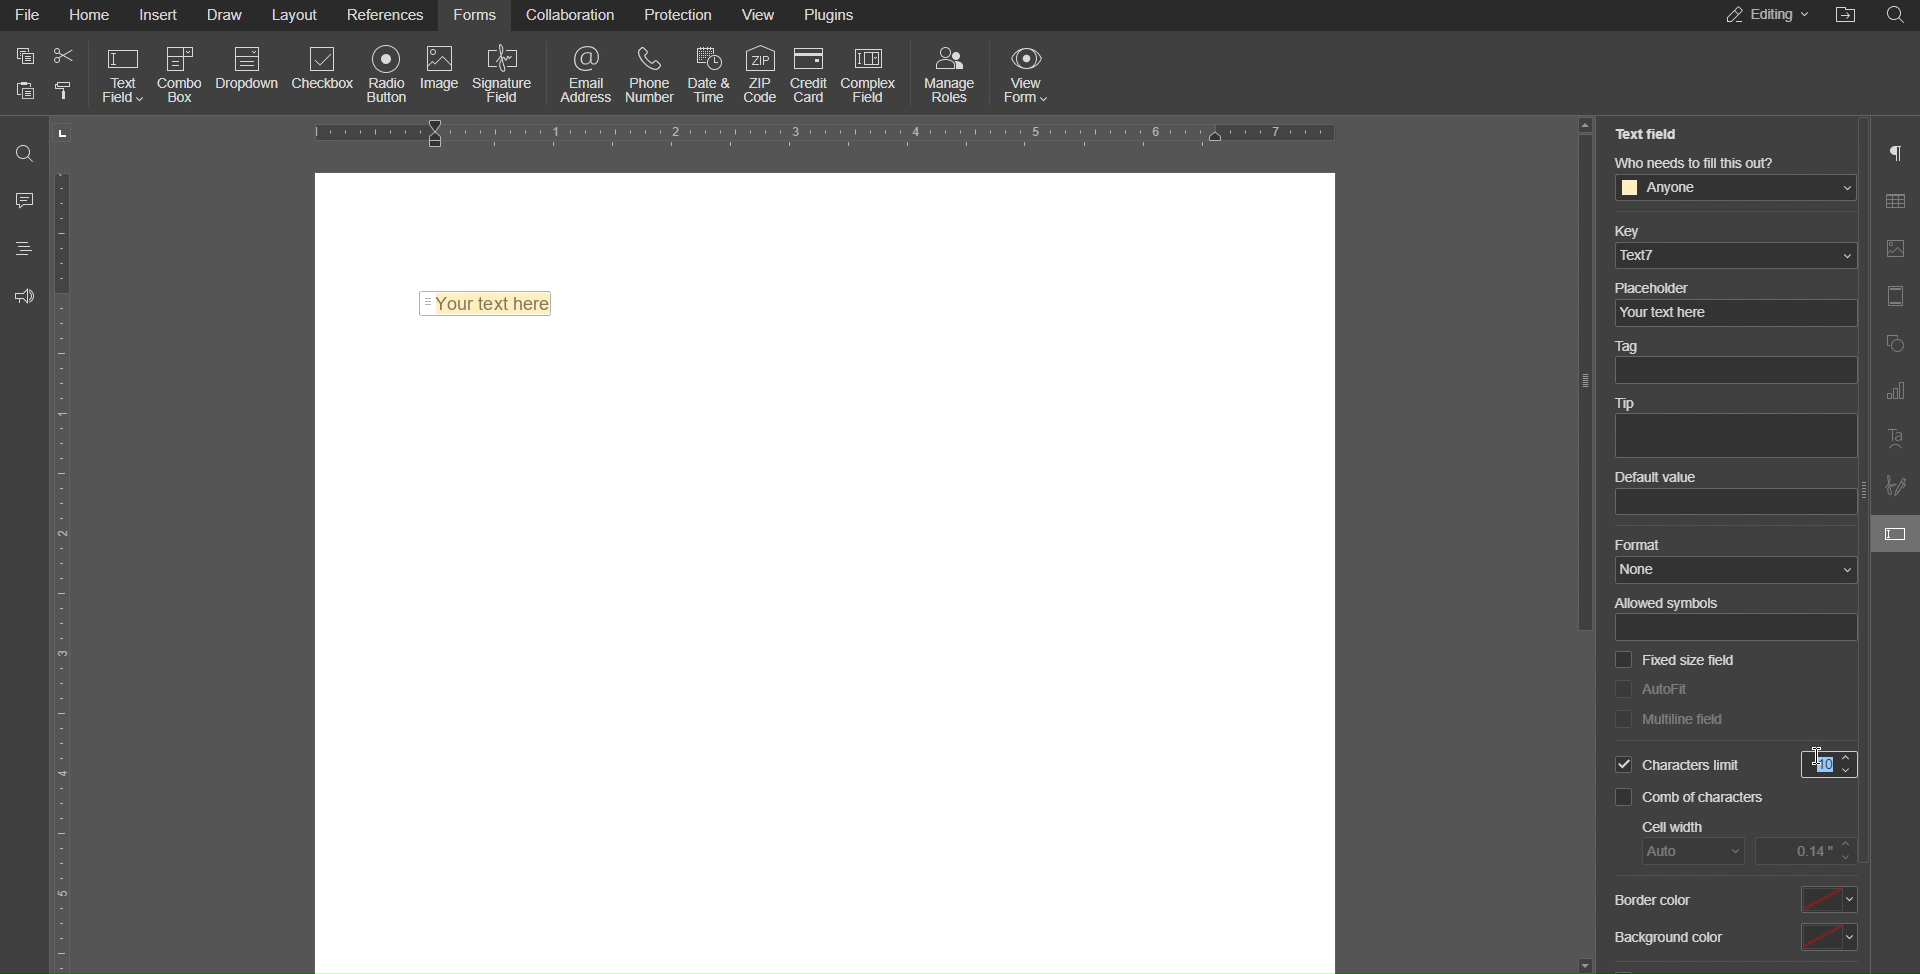 The height and width of the screenshot is (974, 1920). What do you see at coordinates (1675, 766) in the screenshot?
I see `Selected` at bounding box center [1675, 766].